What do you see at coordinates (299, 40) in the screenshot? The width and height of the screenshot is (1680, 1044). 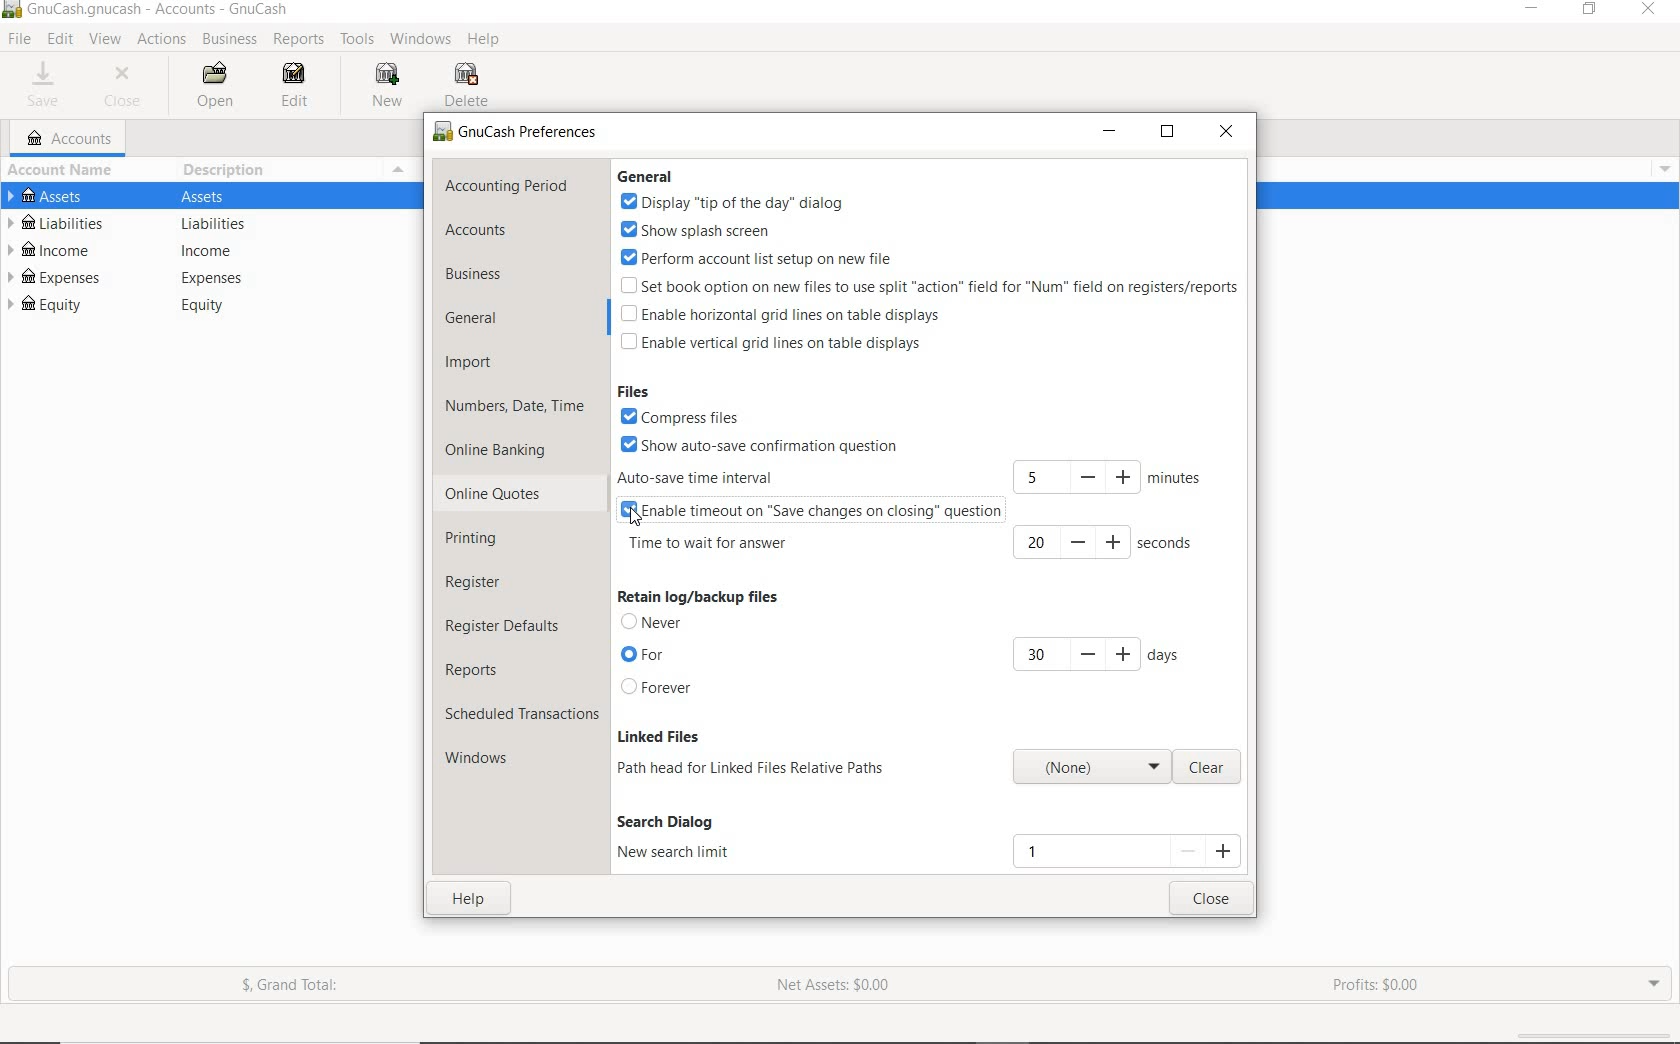 I see `REPORTS` at bounding box center [299, 40].